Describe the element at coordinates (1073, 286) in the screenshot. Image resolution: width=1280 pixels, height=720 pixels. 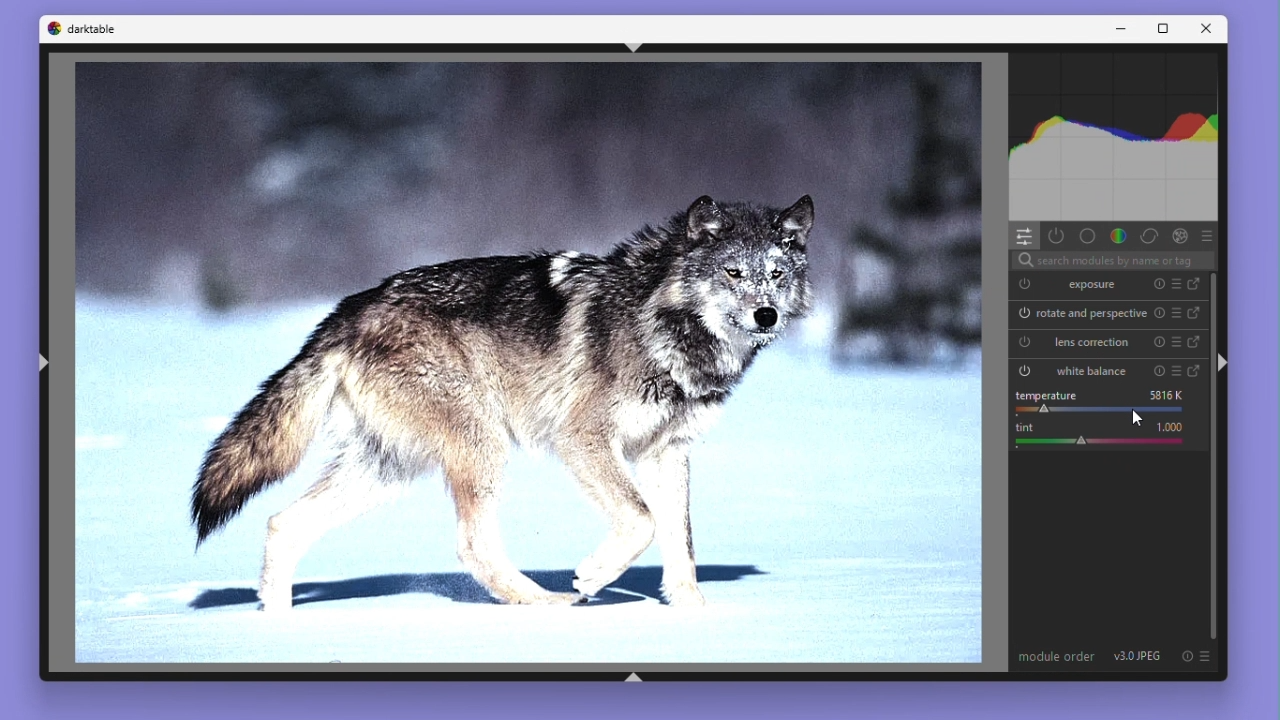
I see `Exposure` at that location.